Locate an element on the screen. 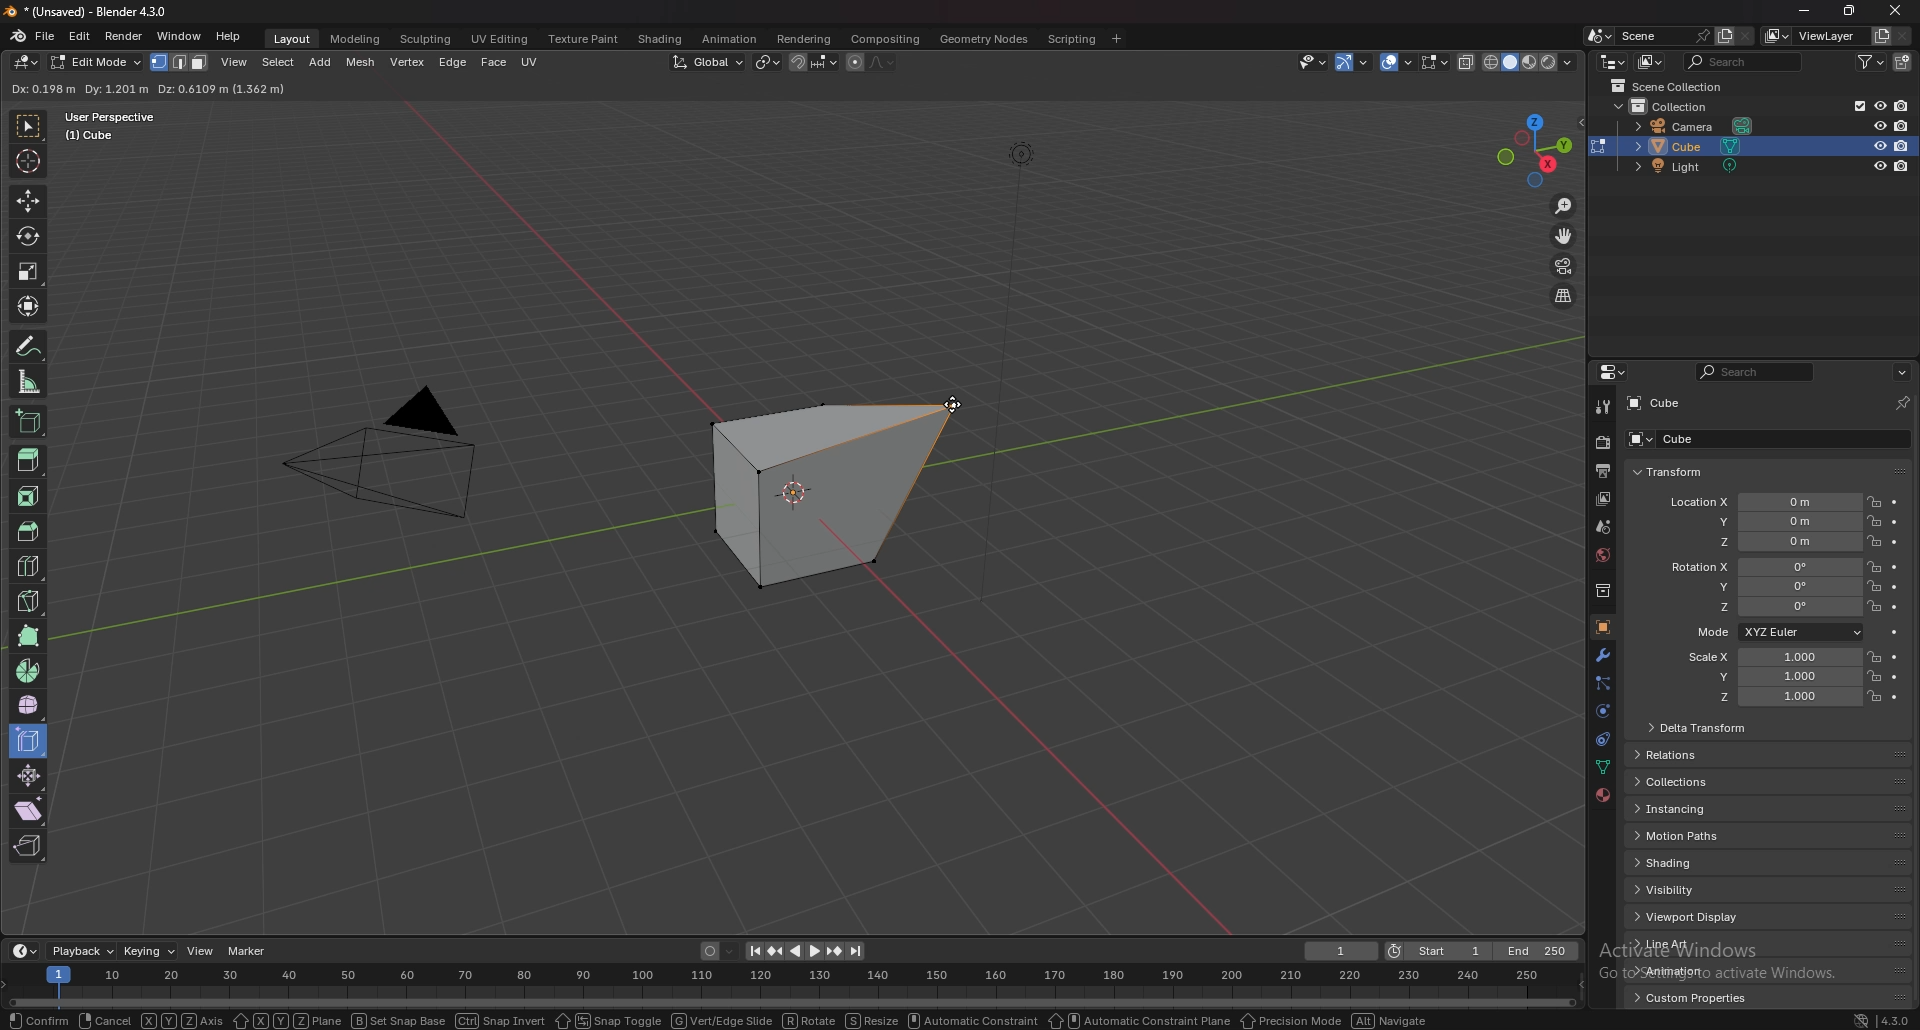 This screenshot has height=1030, width=1920. constraints is located at coordinates (1603, 738).